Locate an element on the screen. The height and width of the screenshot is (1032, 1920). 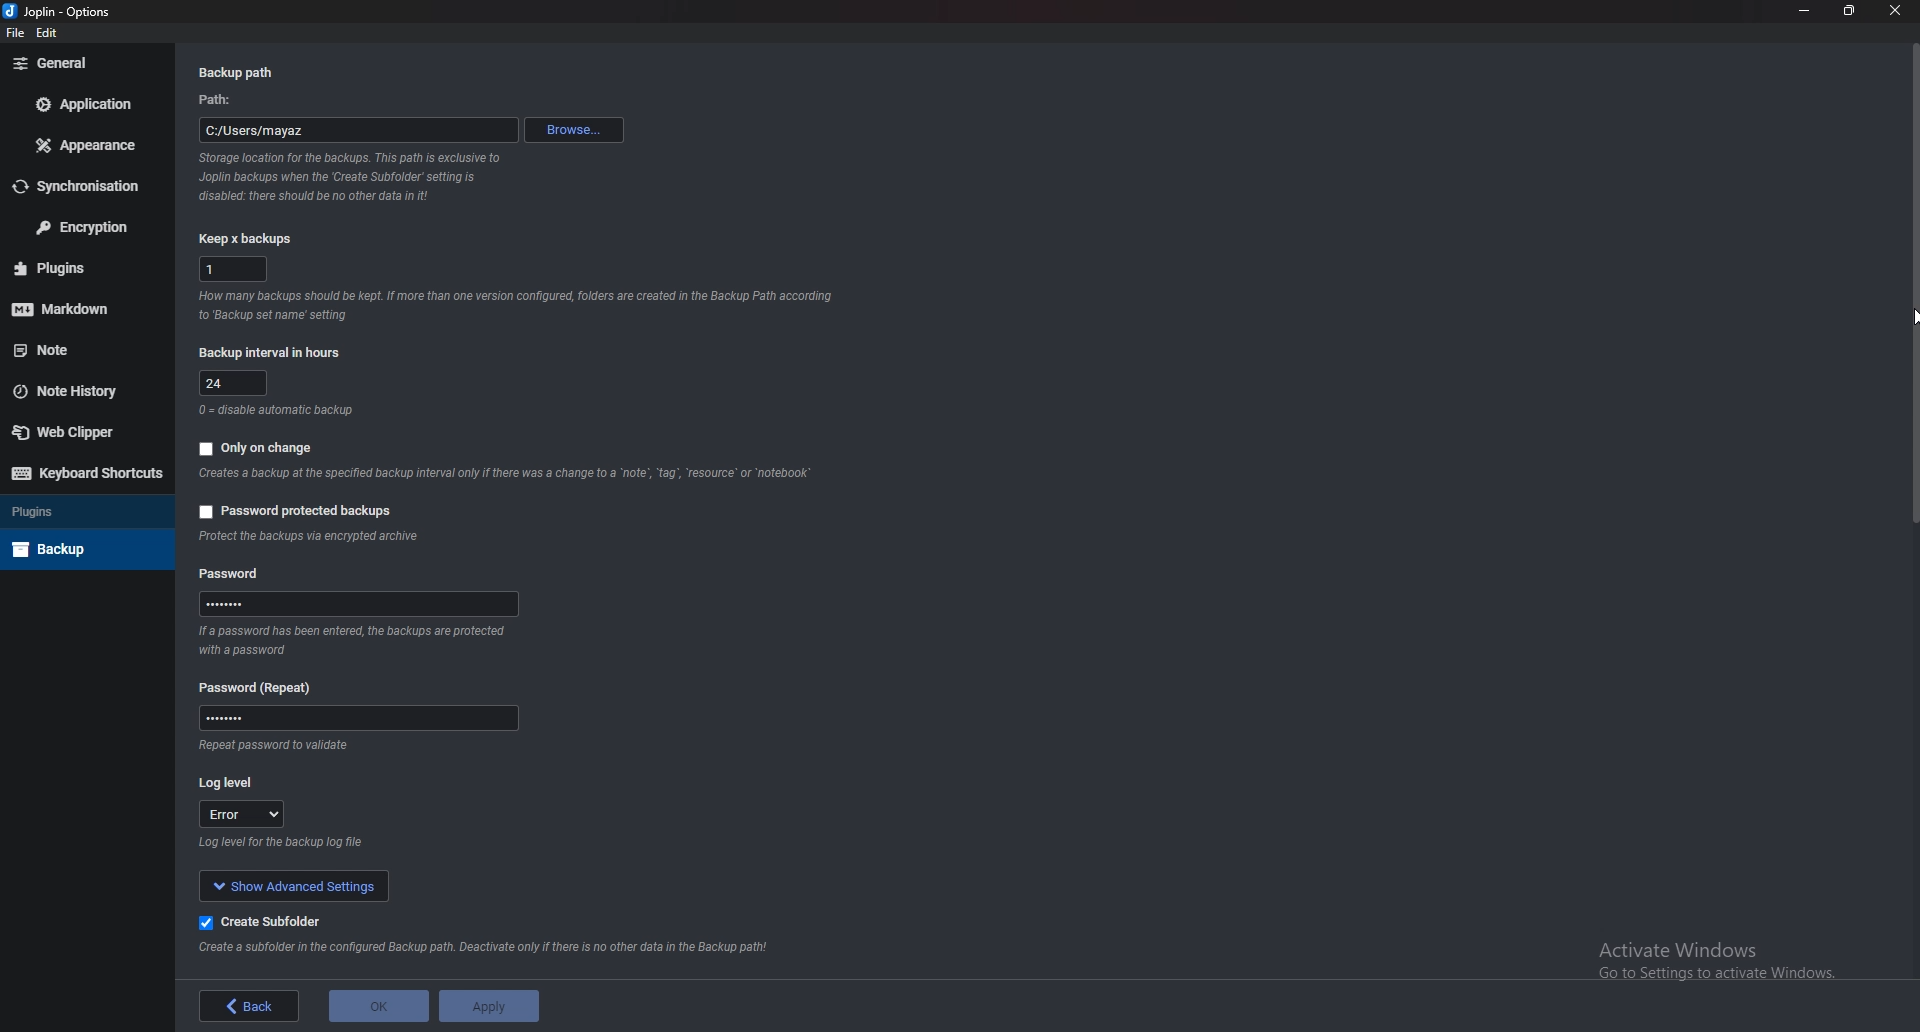
error is located at coordinates (240, 813).